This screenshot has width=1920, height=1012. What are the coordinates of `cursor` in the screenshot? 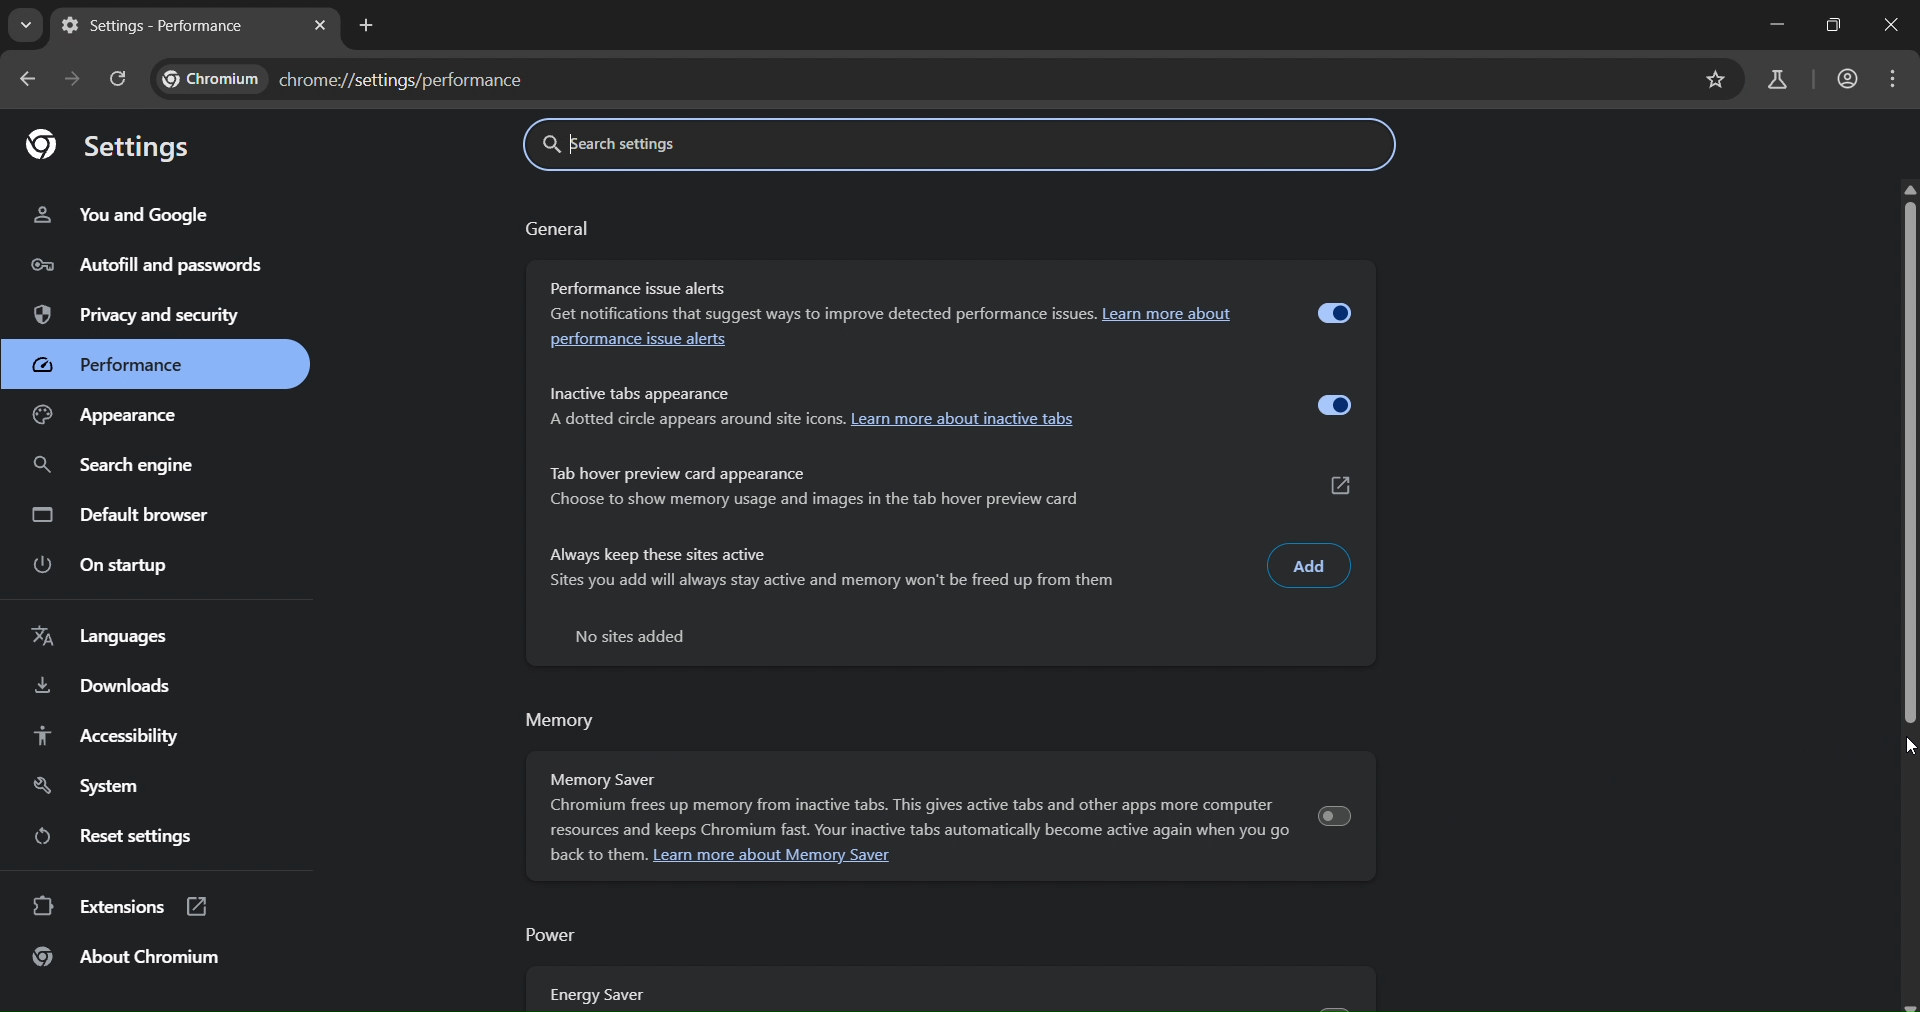 It's located at (1904, 750).